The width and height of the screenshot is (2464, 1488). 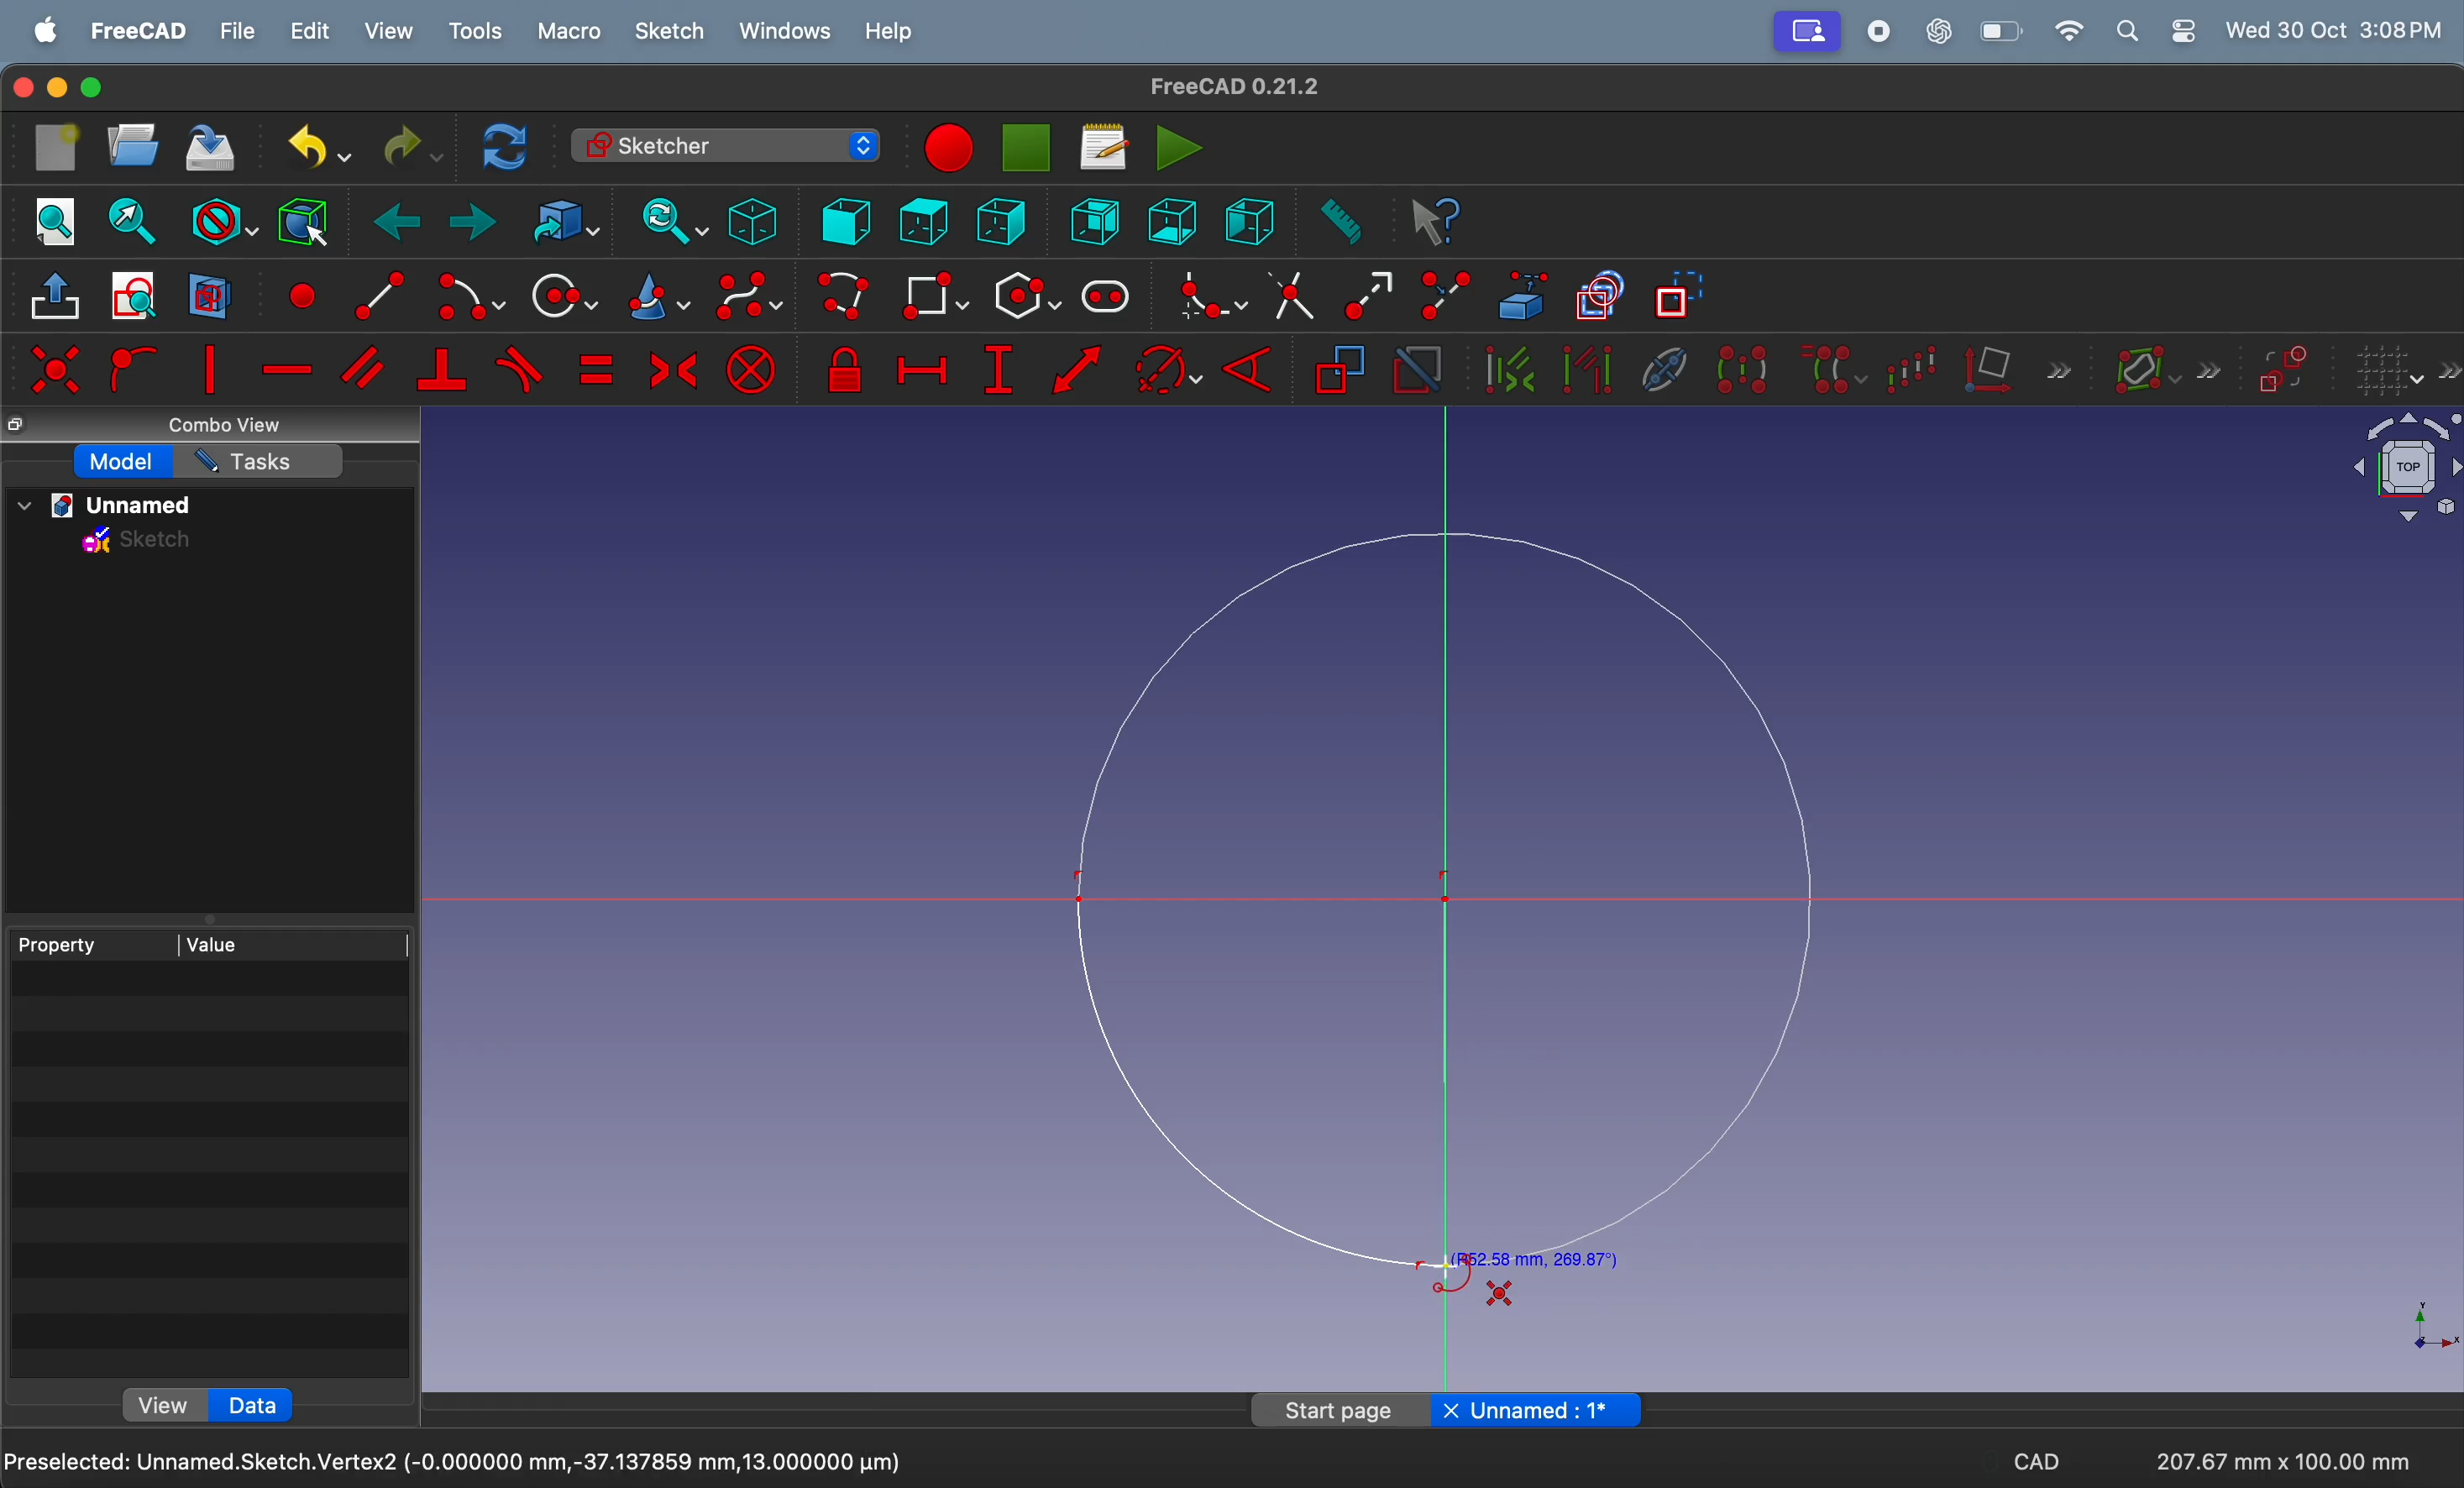 I want to click on front view, so click(x=849, y=220).